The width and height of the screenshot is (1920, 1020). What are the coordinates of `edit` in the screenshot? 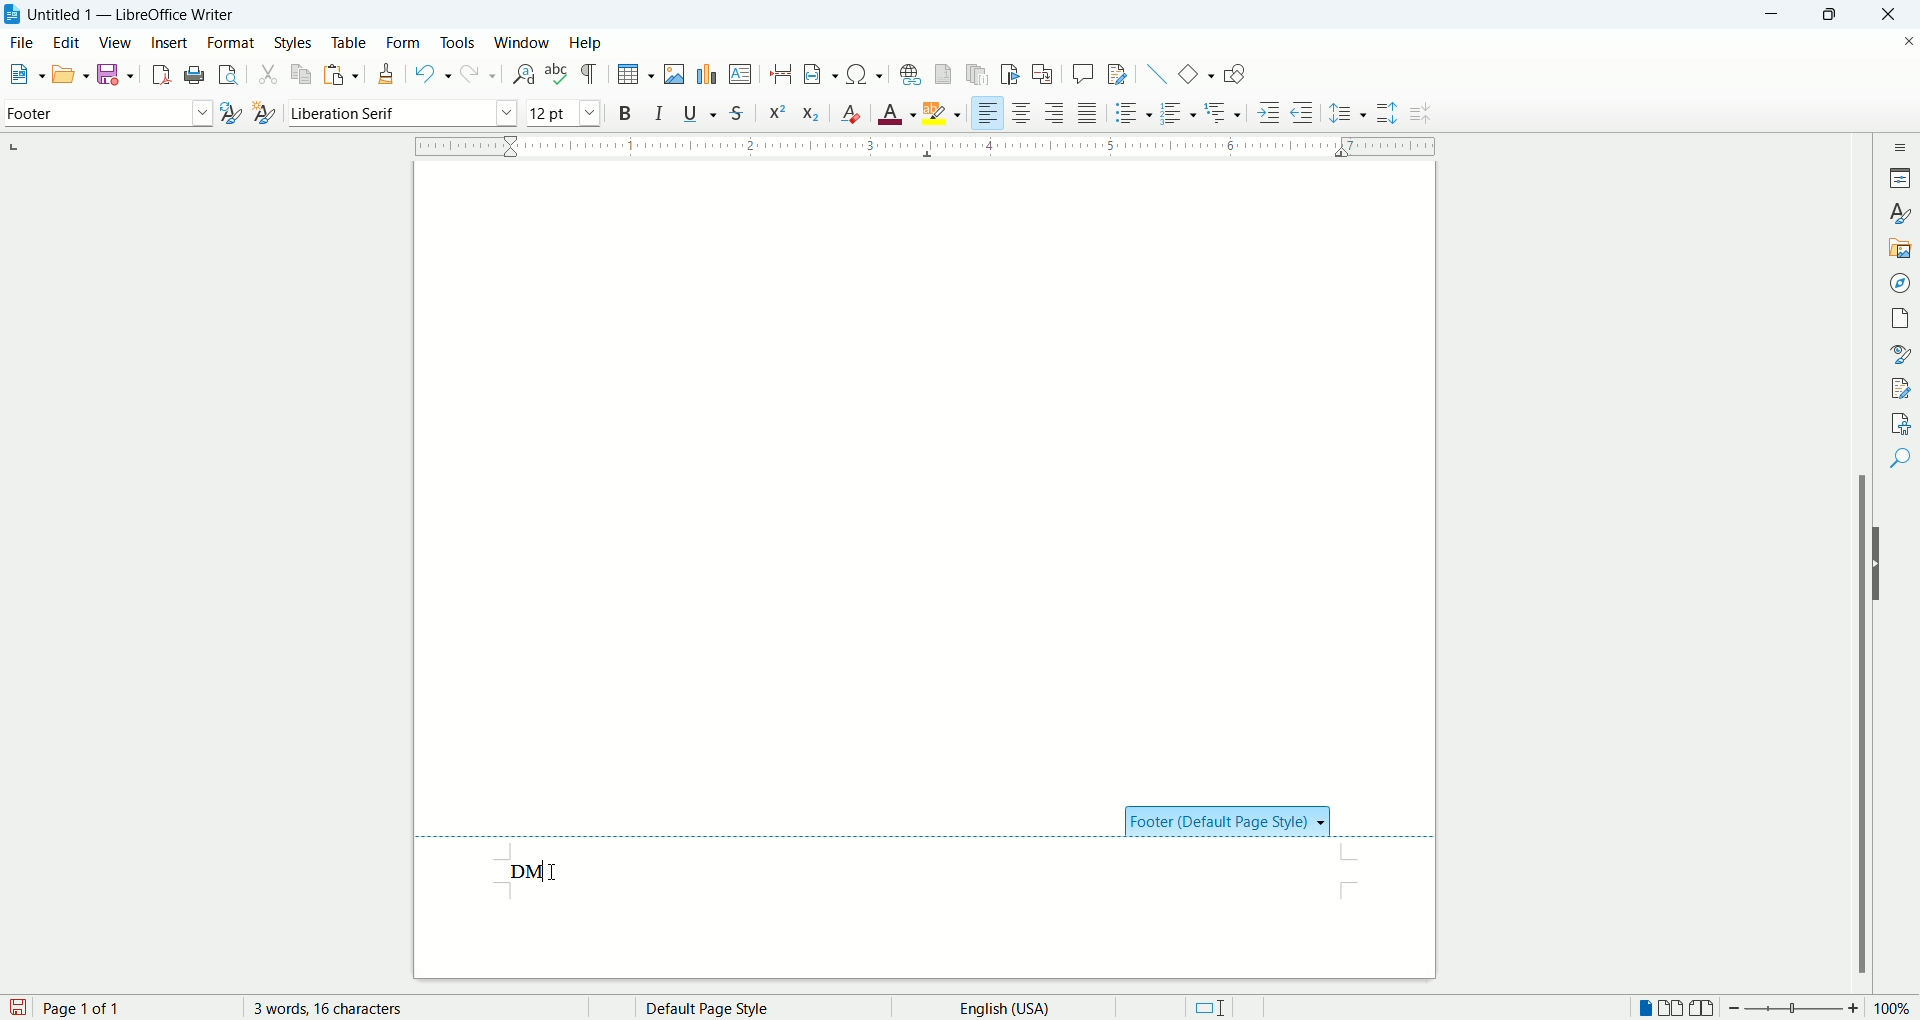 It's located at (70, 42).